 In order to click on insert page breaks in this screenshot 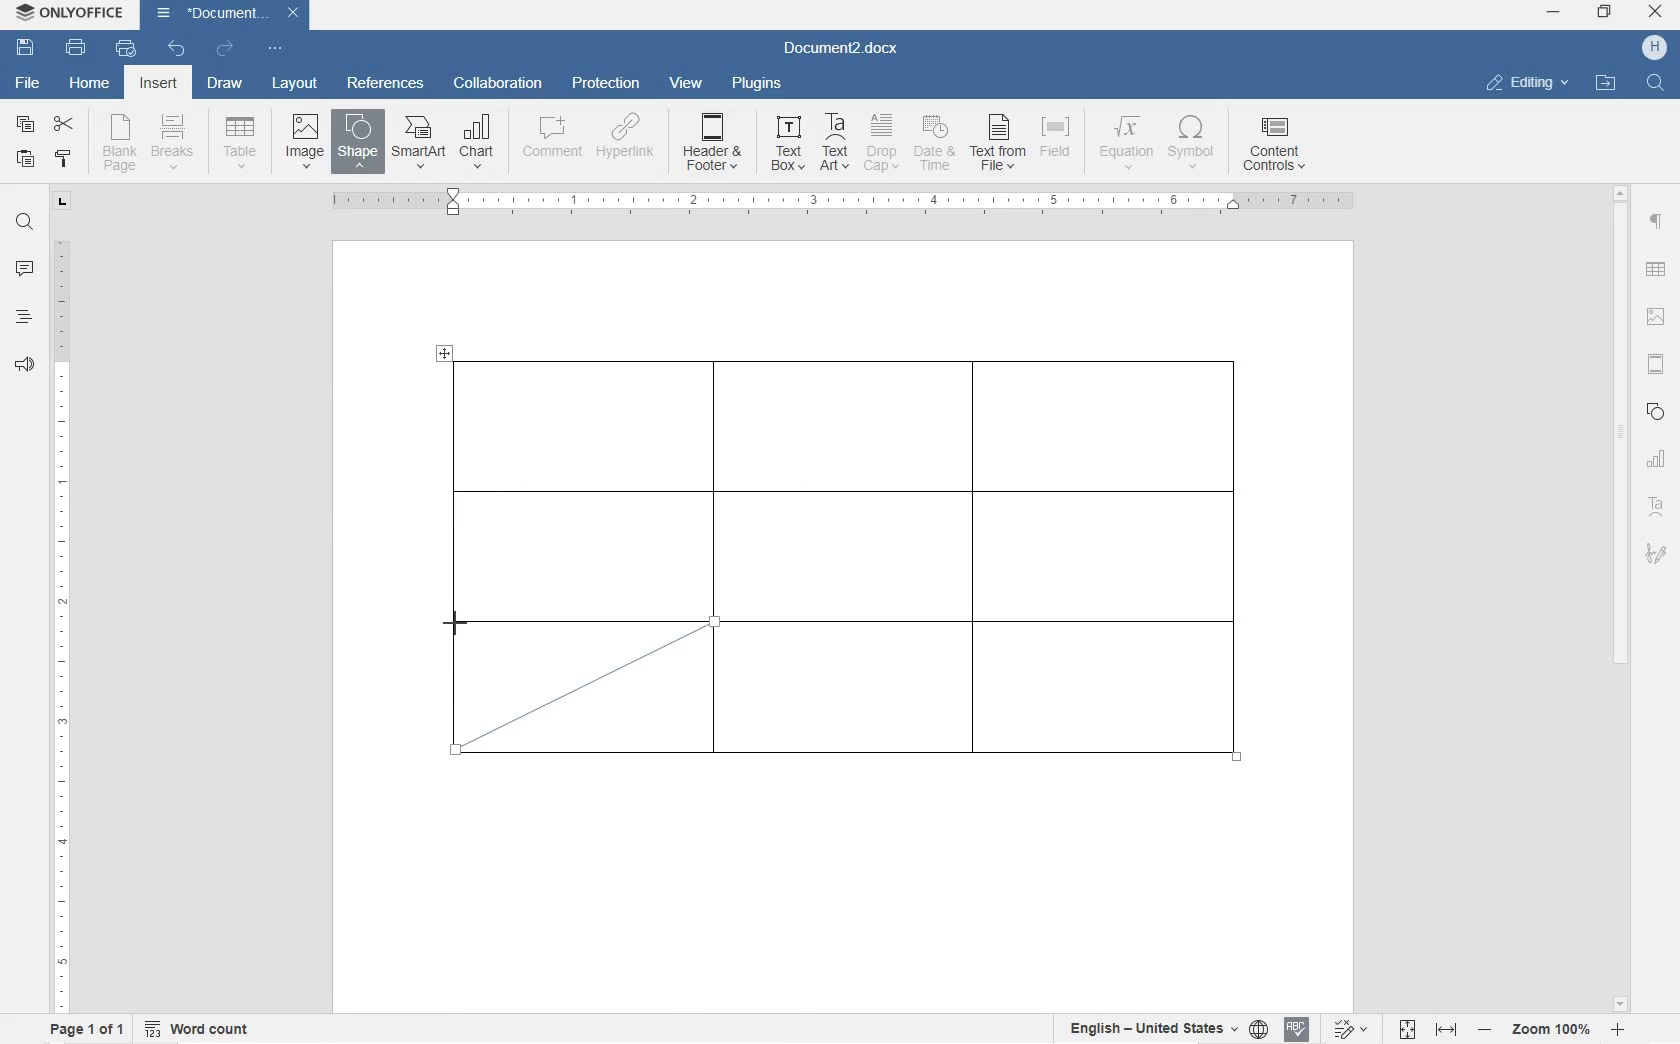, I will do `click(175, 143)`.